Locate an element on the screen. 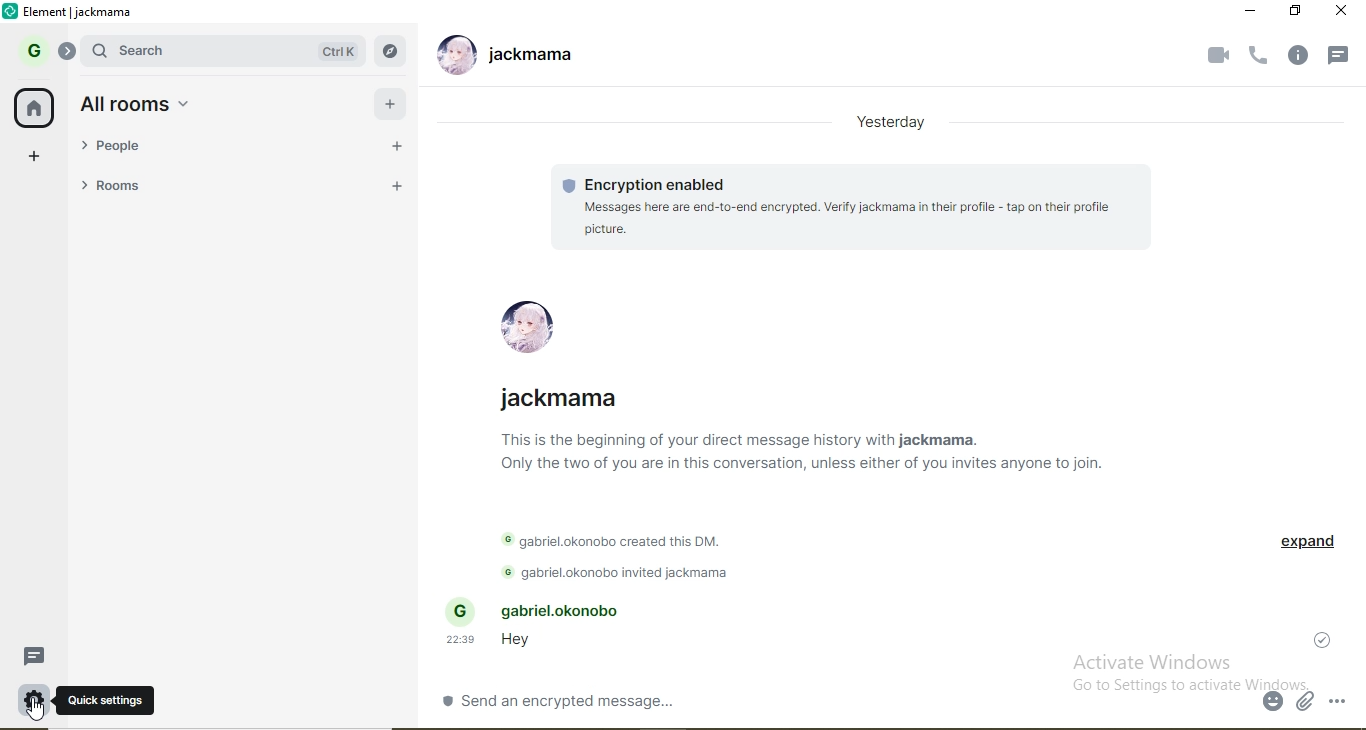  navigate is located at coordinates (391, 50).